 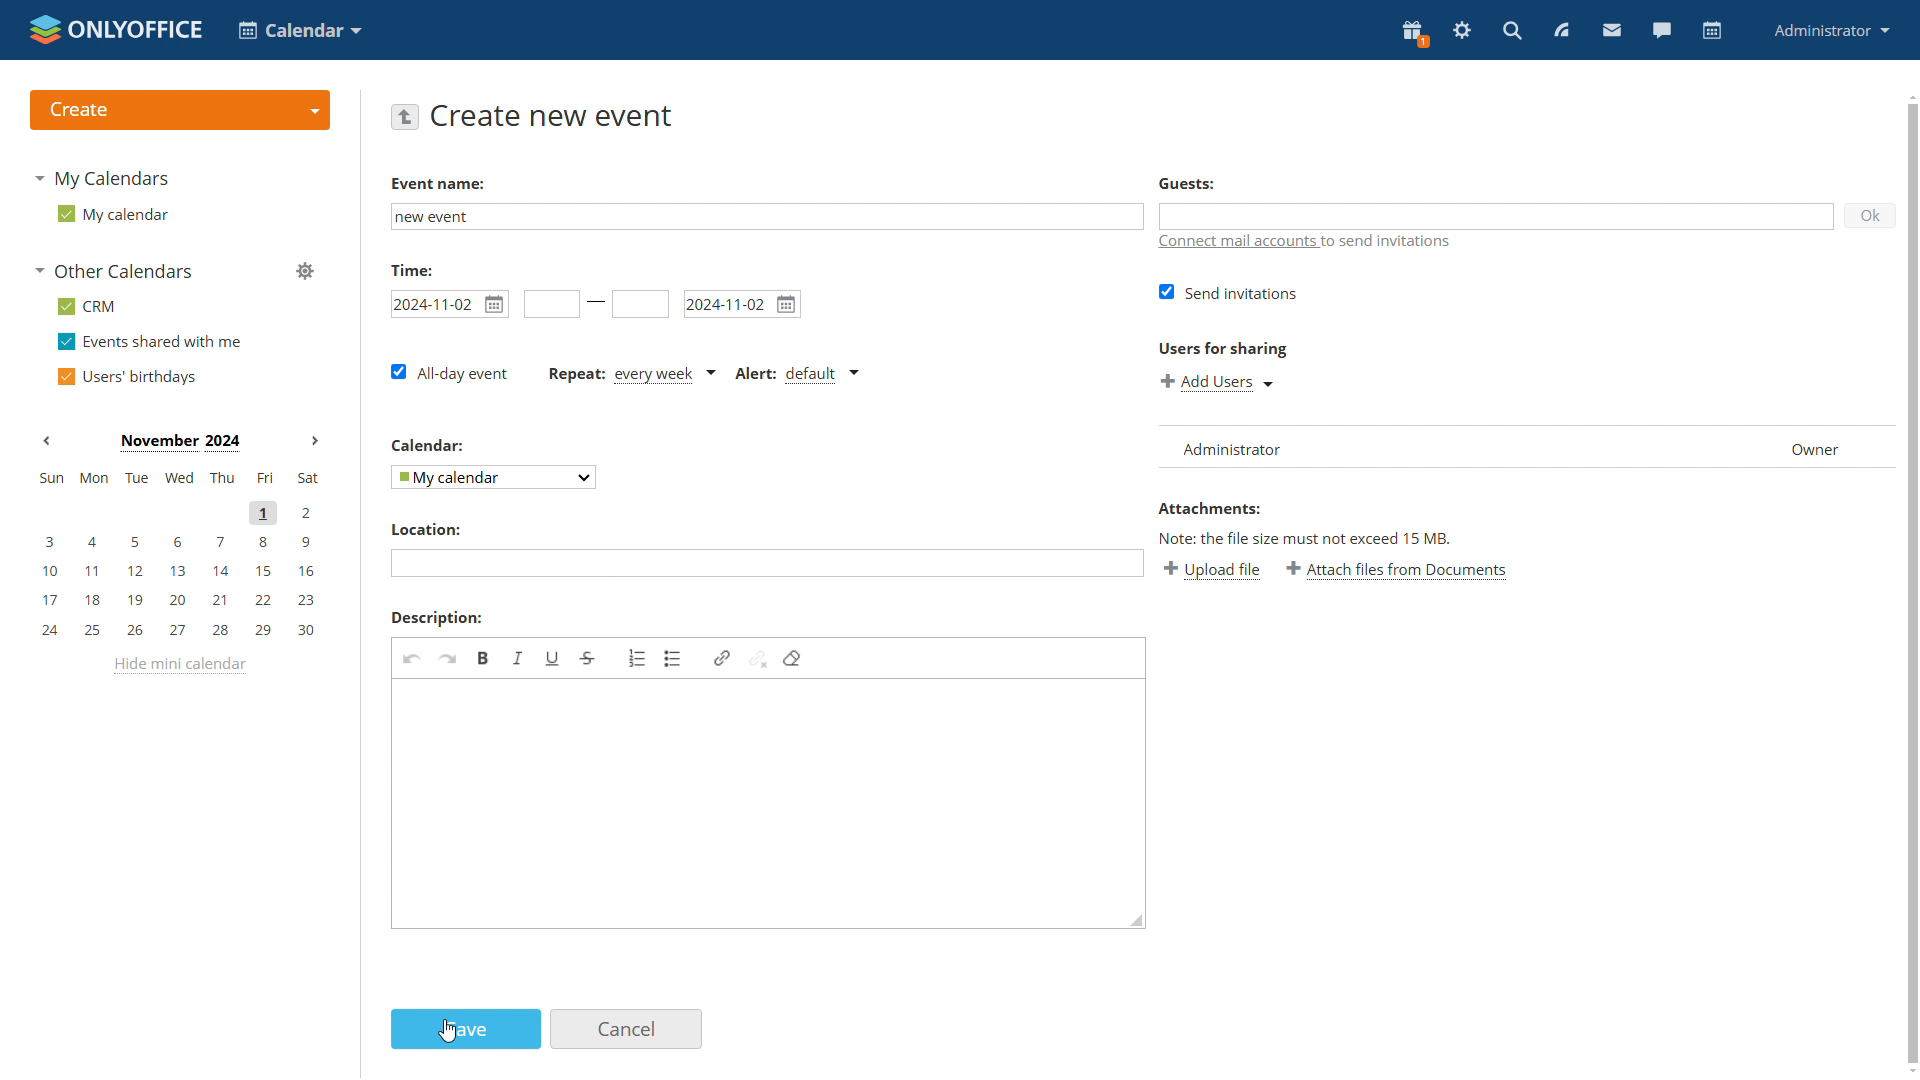 I want to click on create new event, so click(x=555, y=115).